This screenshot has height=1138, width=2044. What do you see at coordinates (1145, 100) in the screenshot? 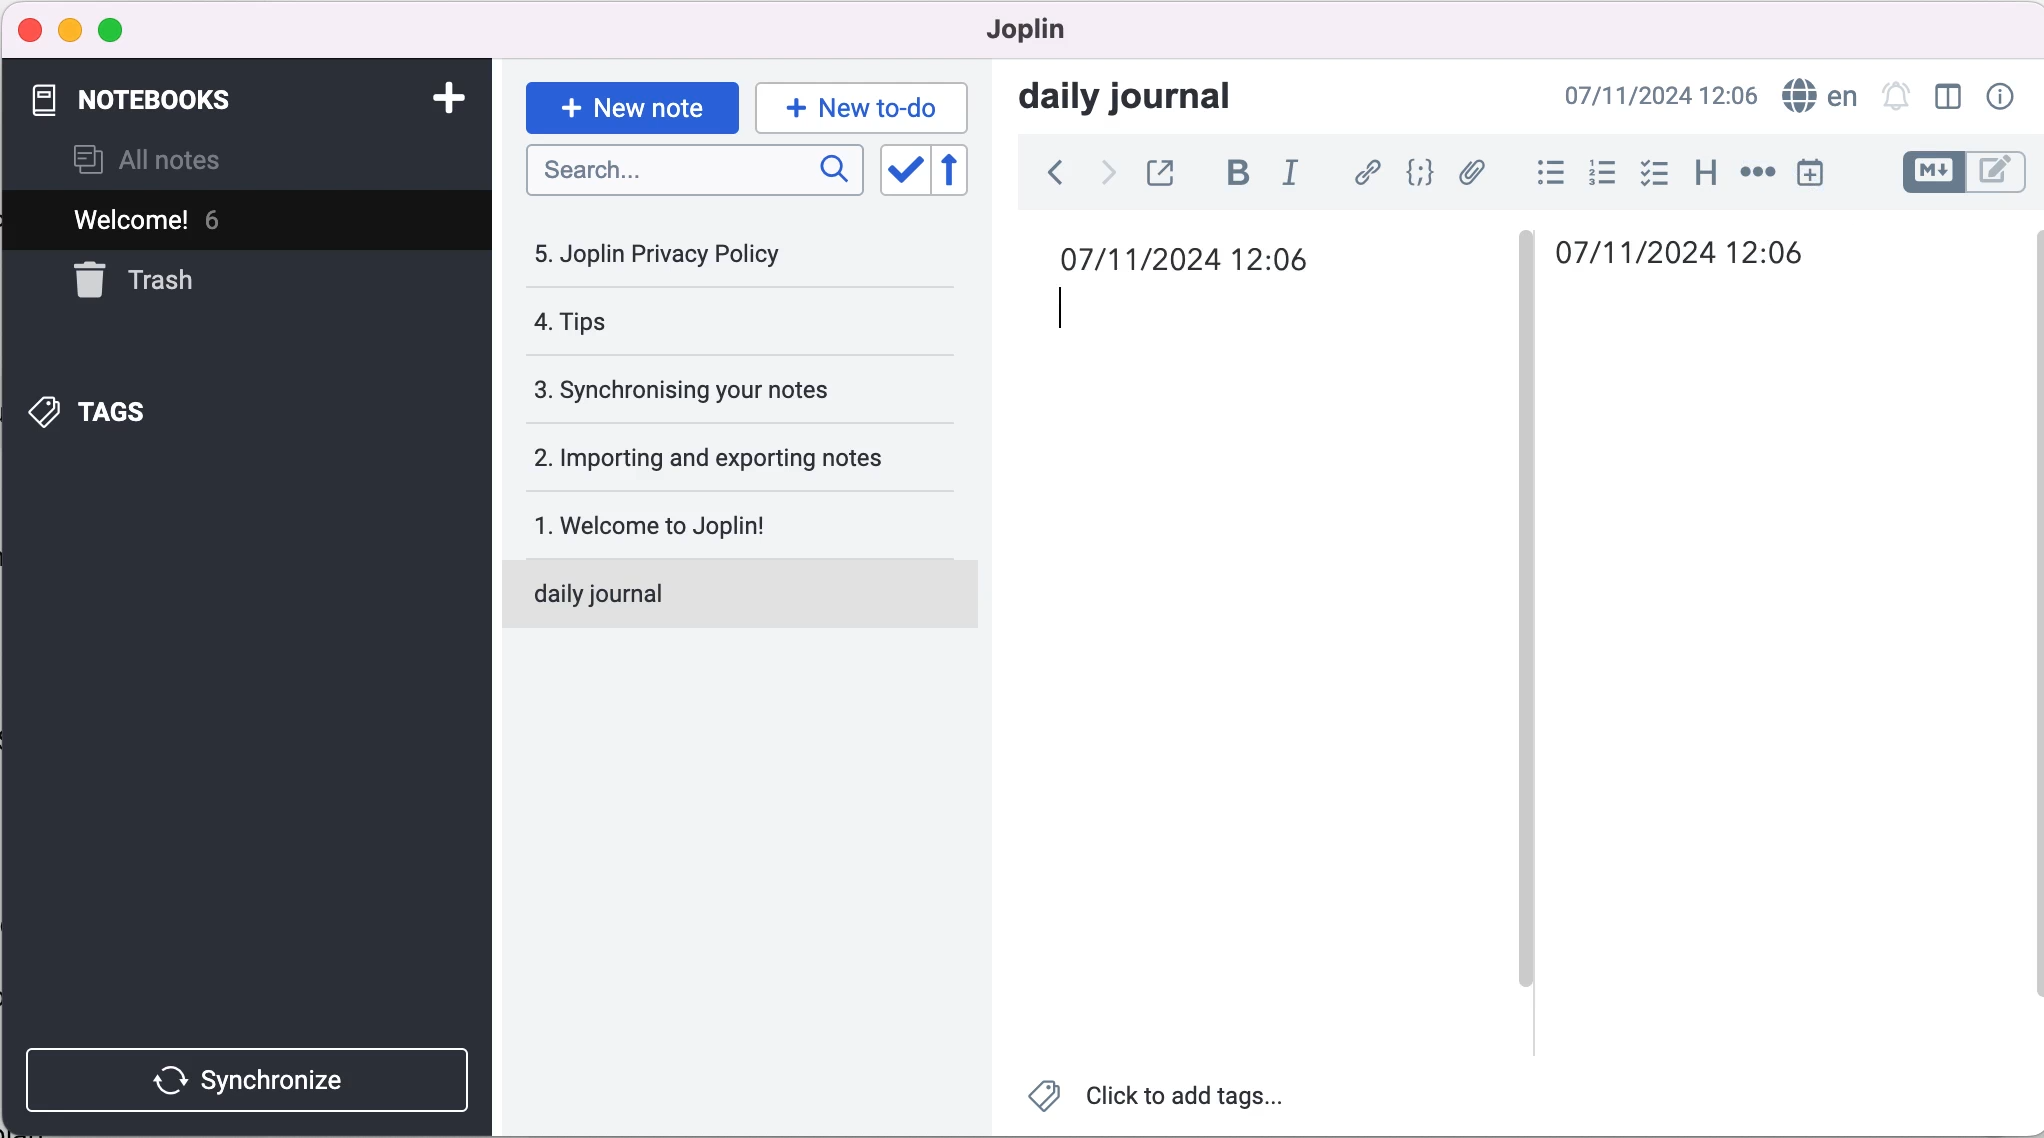
I see `daily journal` at bounding box center [1145, 100].